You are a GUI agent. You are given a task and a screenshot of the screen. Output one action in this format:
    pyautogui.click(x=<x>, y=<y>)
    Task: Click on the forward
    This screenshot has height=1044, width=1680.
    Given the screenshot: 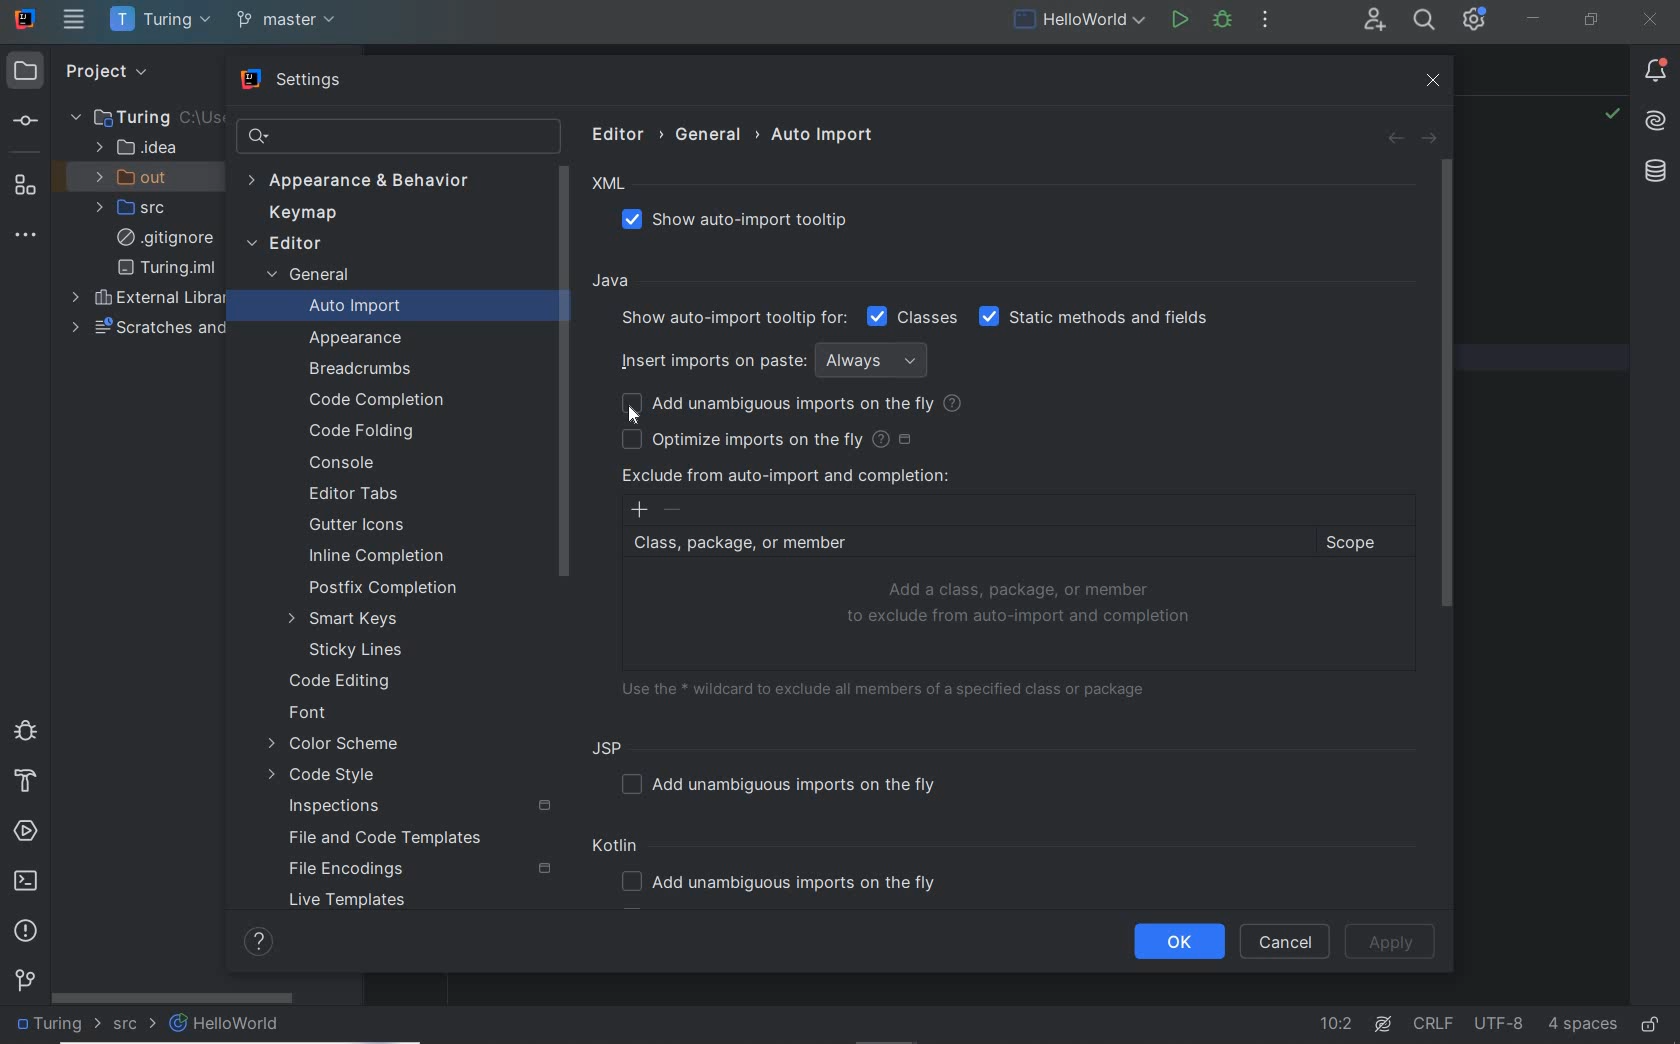 What is the action you would take?
    pyautogui.click(x=1428, y=139)
    